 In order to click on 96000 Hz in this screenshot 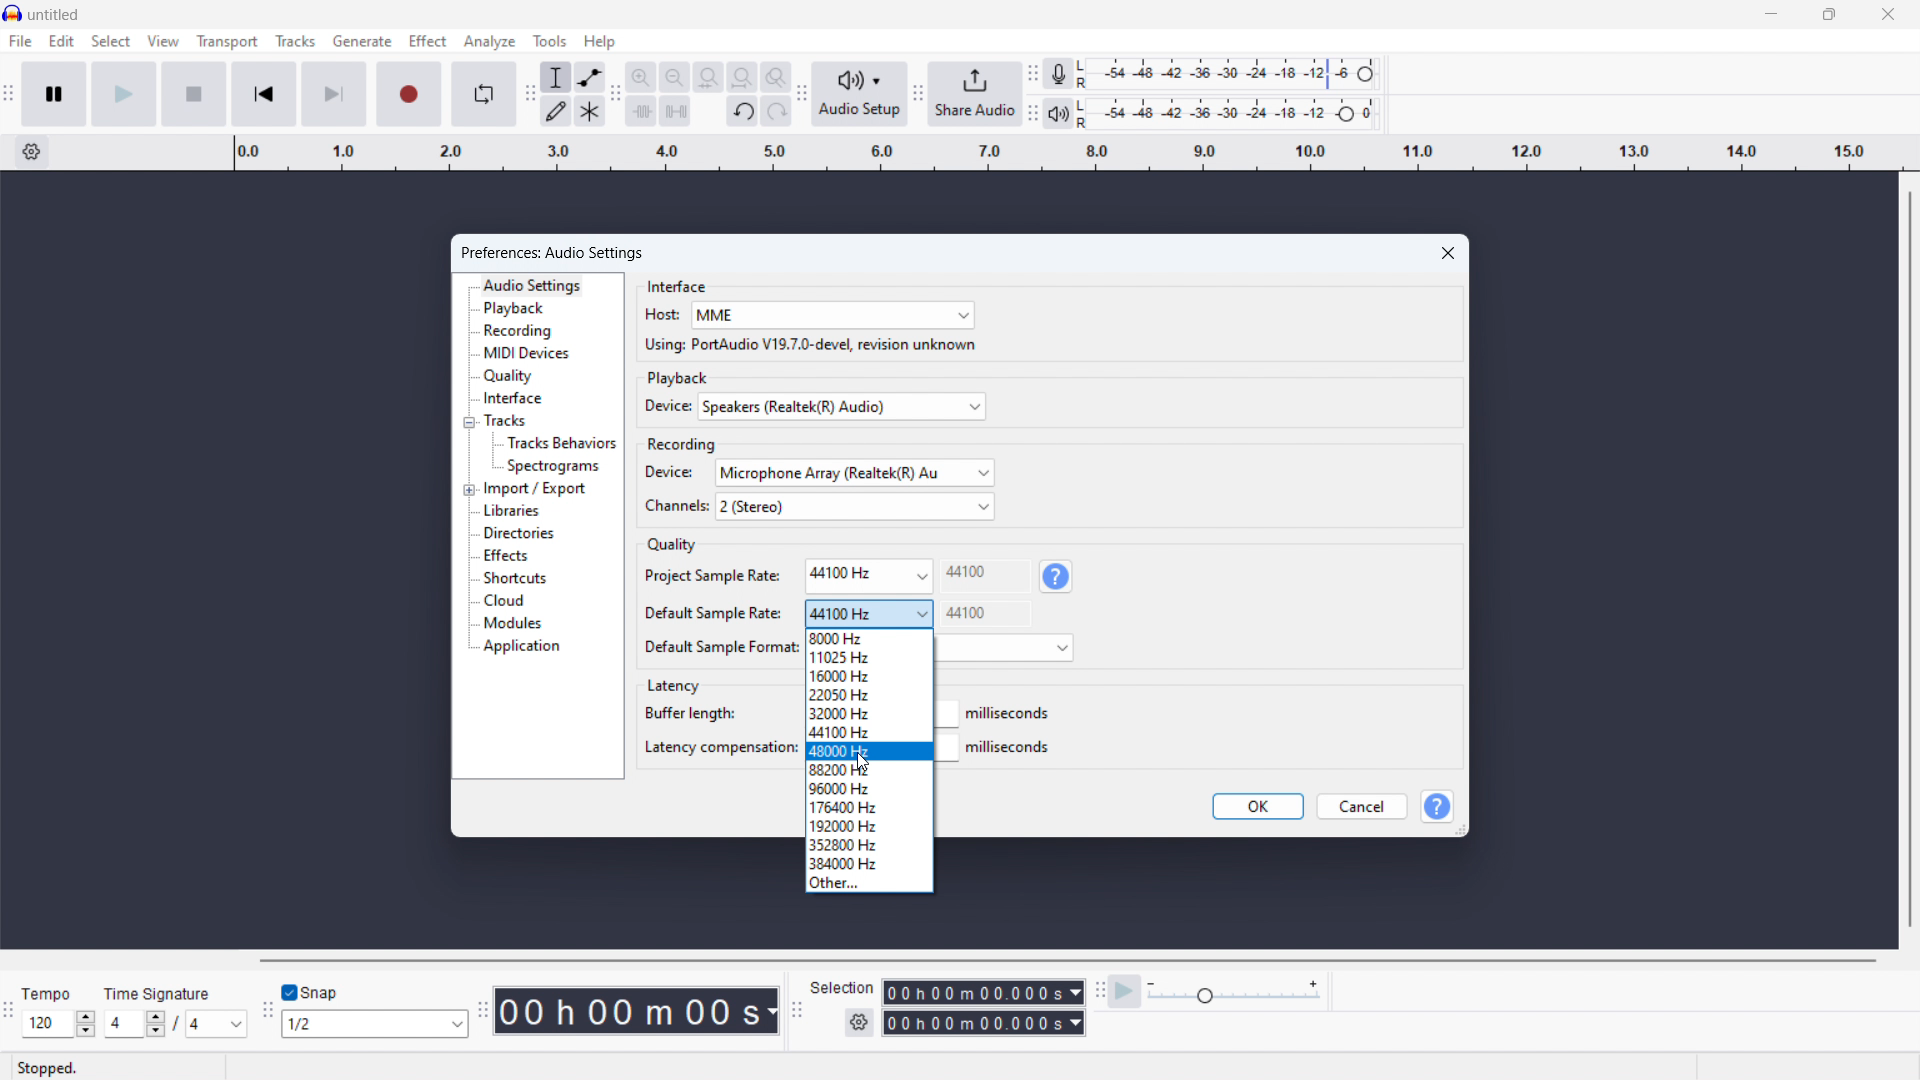, I will do `click(871, 788)`.